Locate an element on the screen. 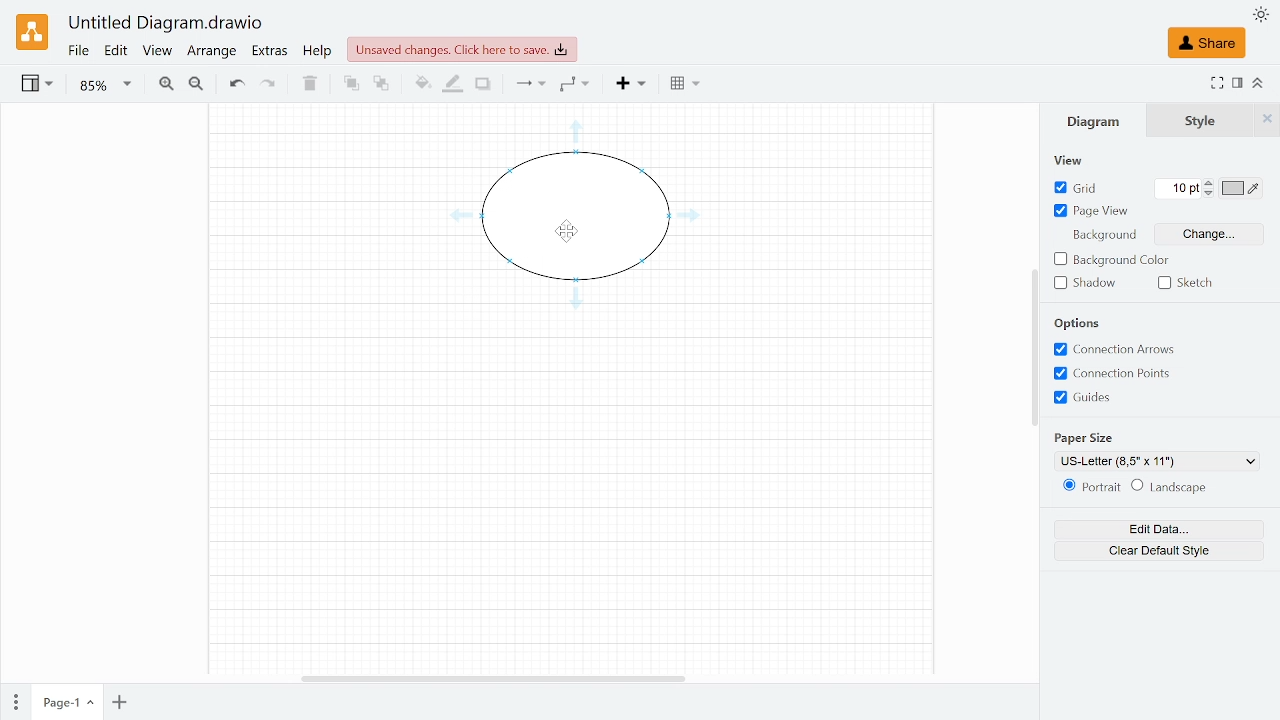  Close is located at coordinates (1268, 120).